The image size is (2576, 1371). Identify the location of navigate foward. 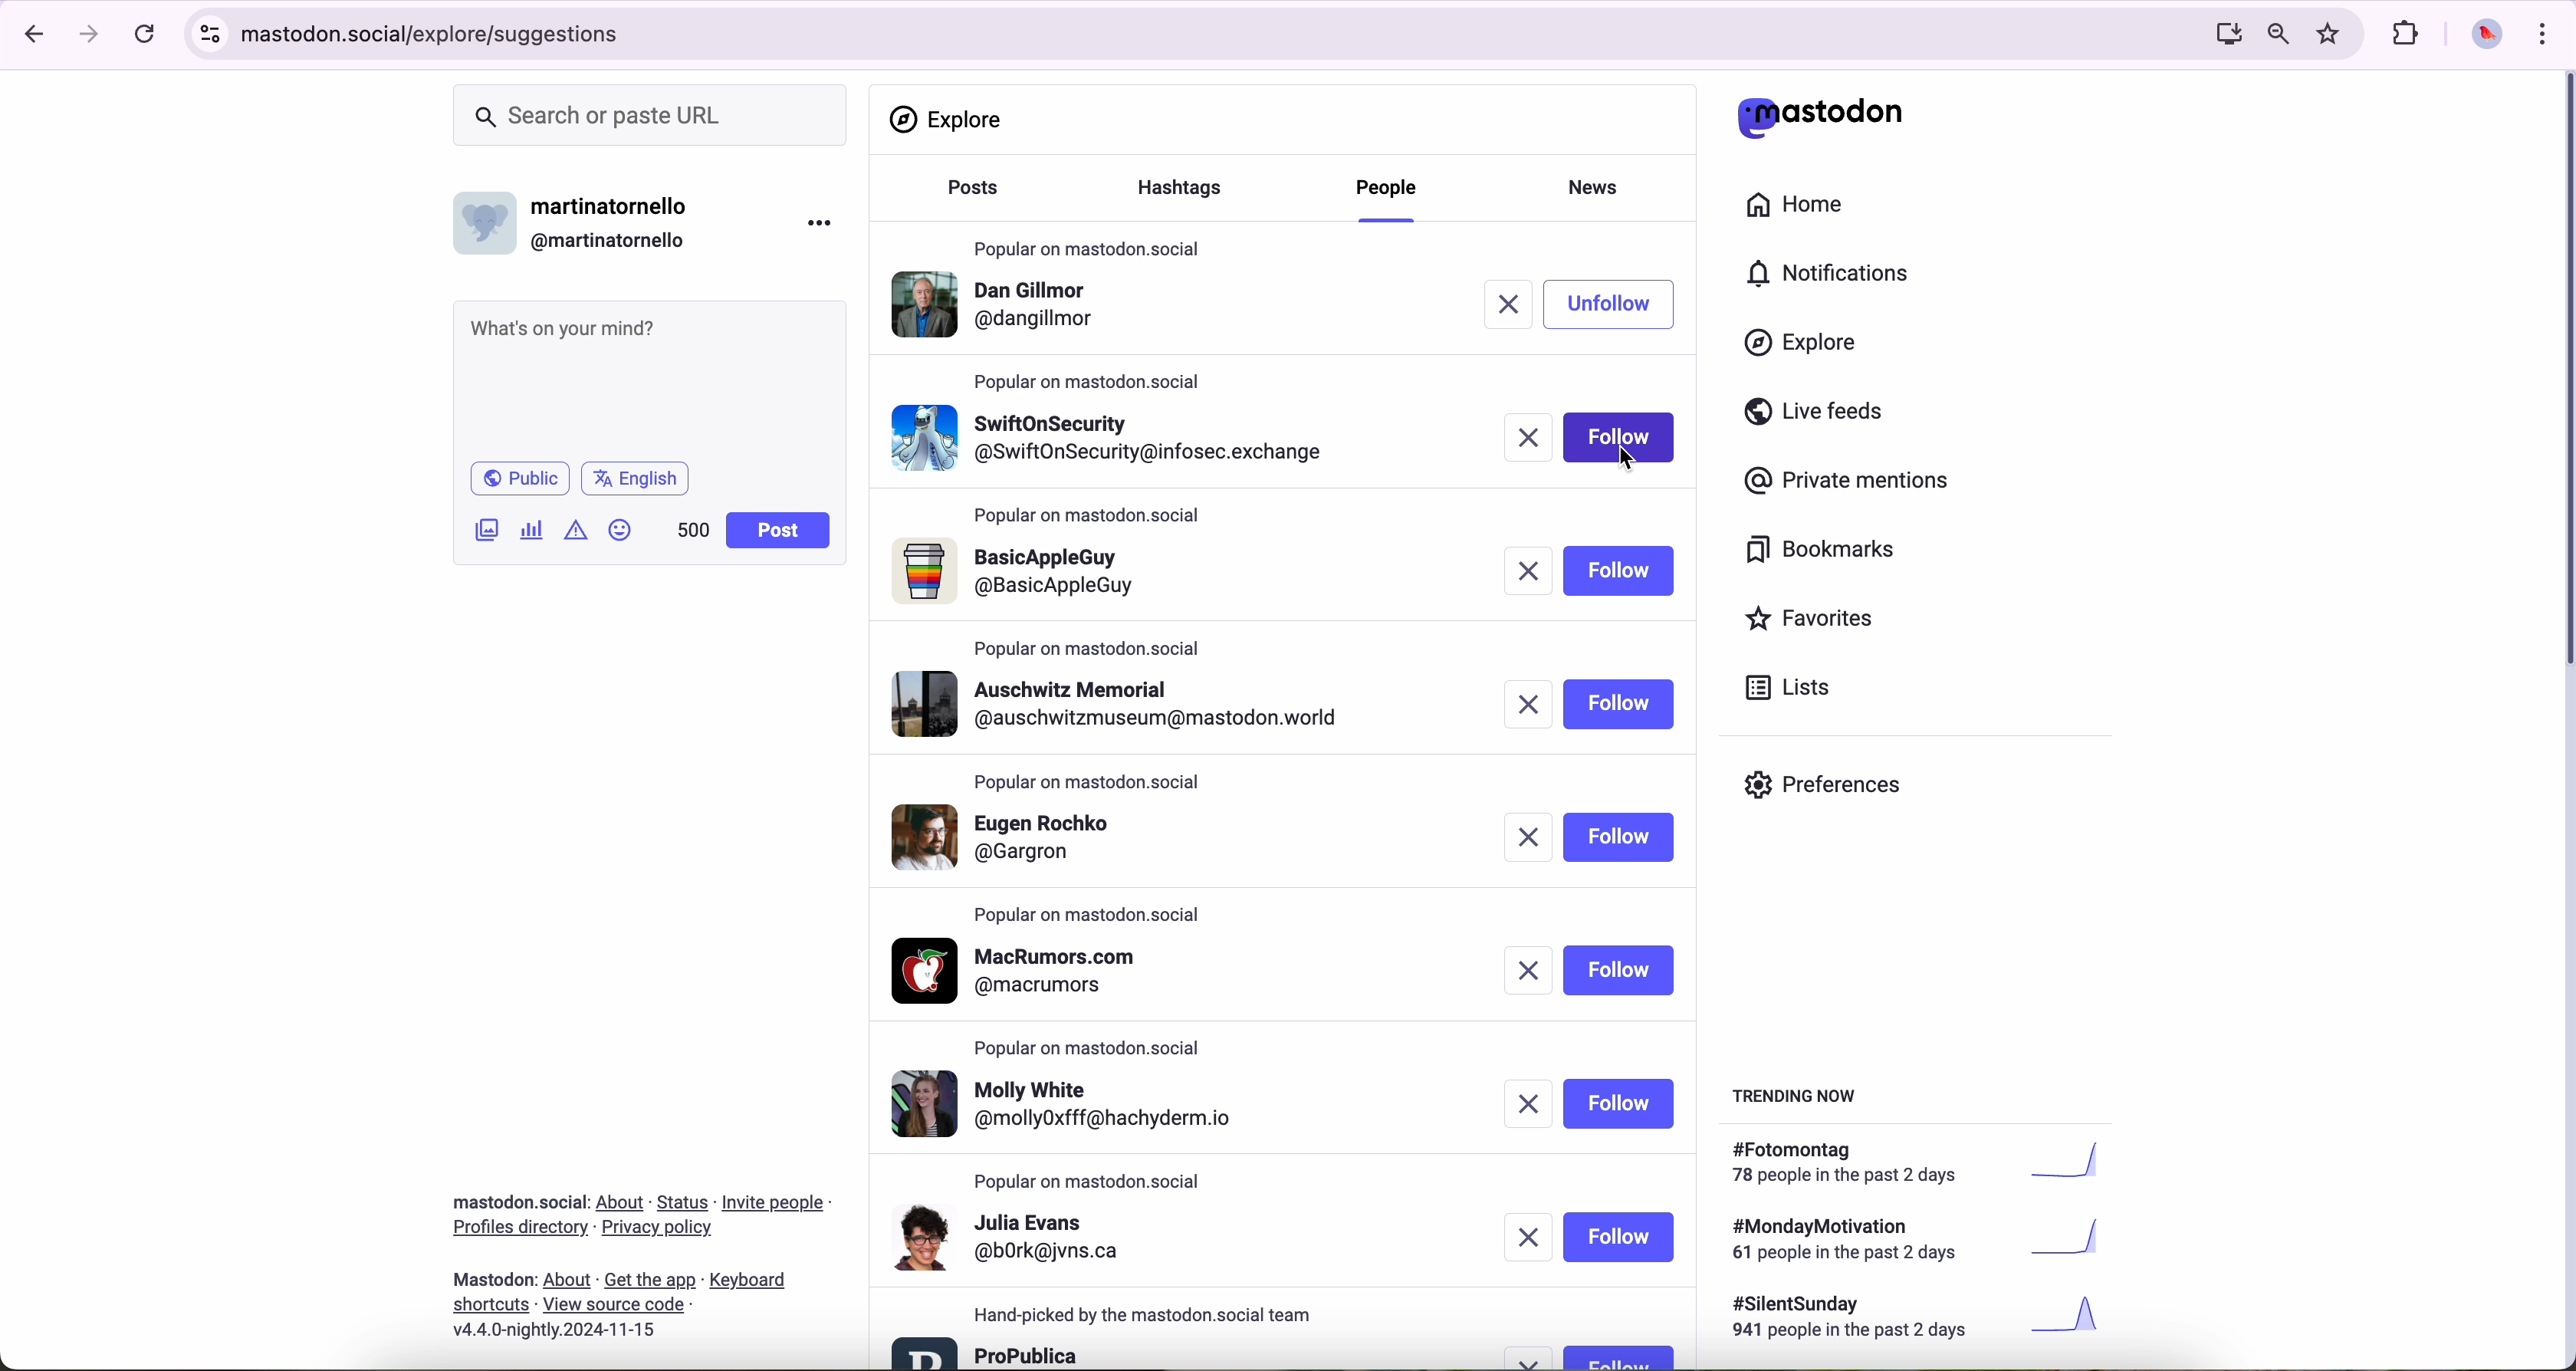
(90, 35).